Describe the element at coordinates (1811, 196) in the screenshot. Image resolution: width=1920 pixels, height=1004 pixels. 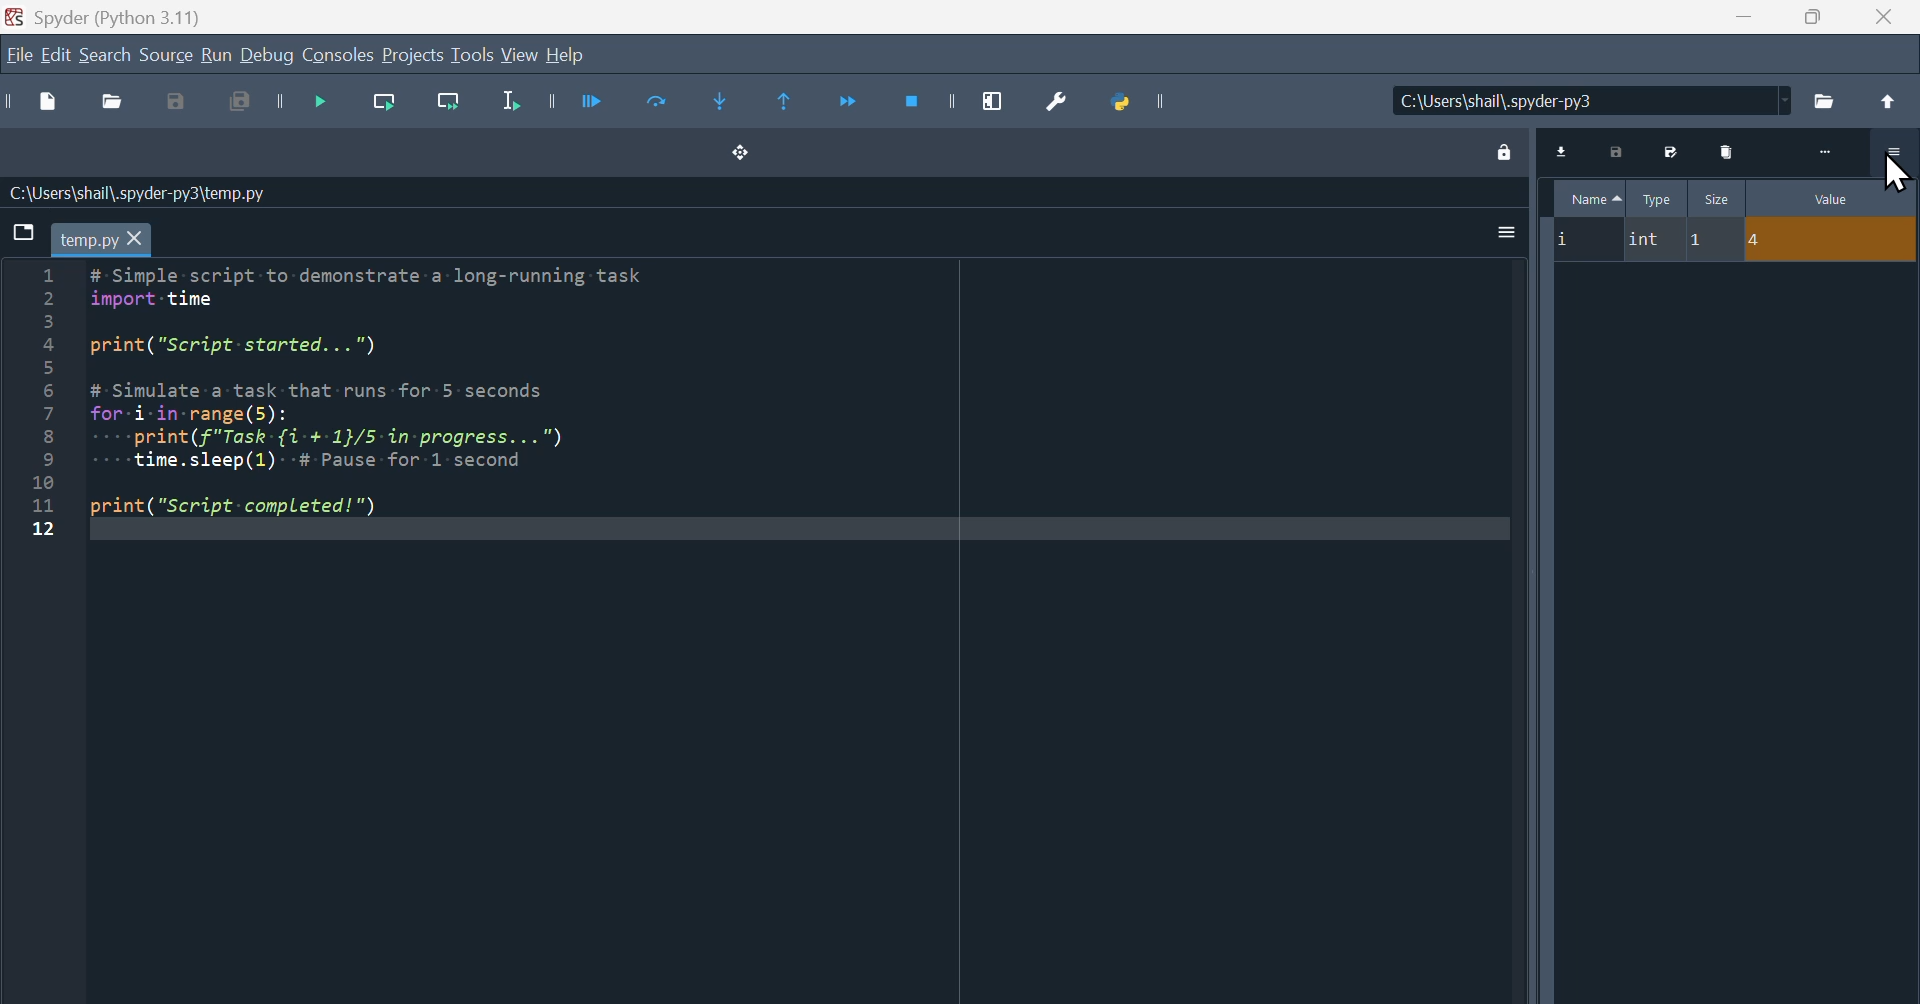
I see `Value` at that location.